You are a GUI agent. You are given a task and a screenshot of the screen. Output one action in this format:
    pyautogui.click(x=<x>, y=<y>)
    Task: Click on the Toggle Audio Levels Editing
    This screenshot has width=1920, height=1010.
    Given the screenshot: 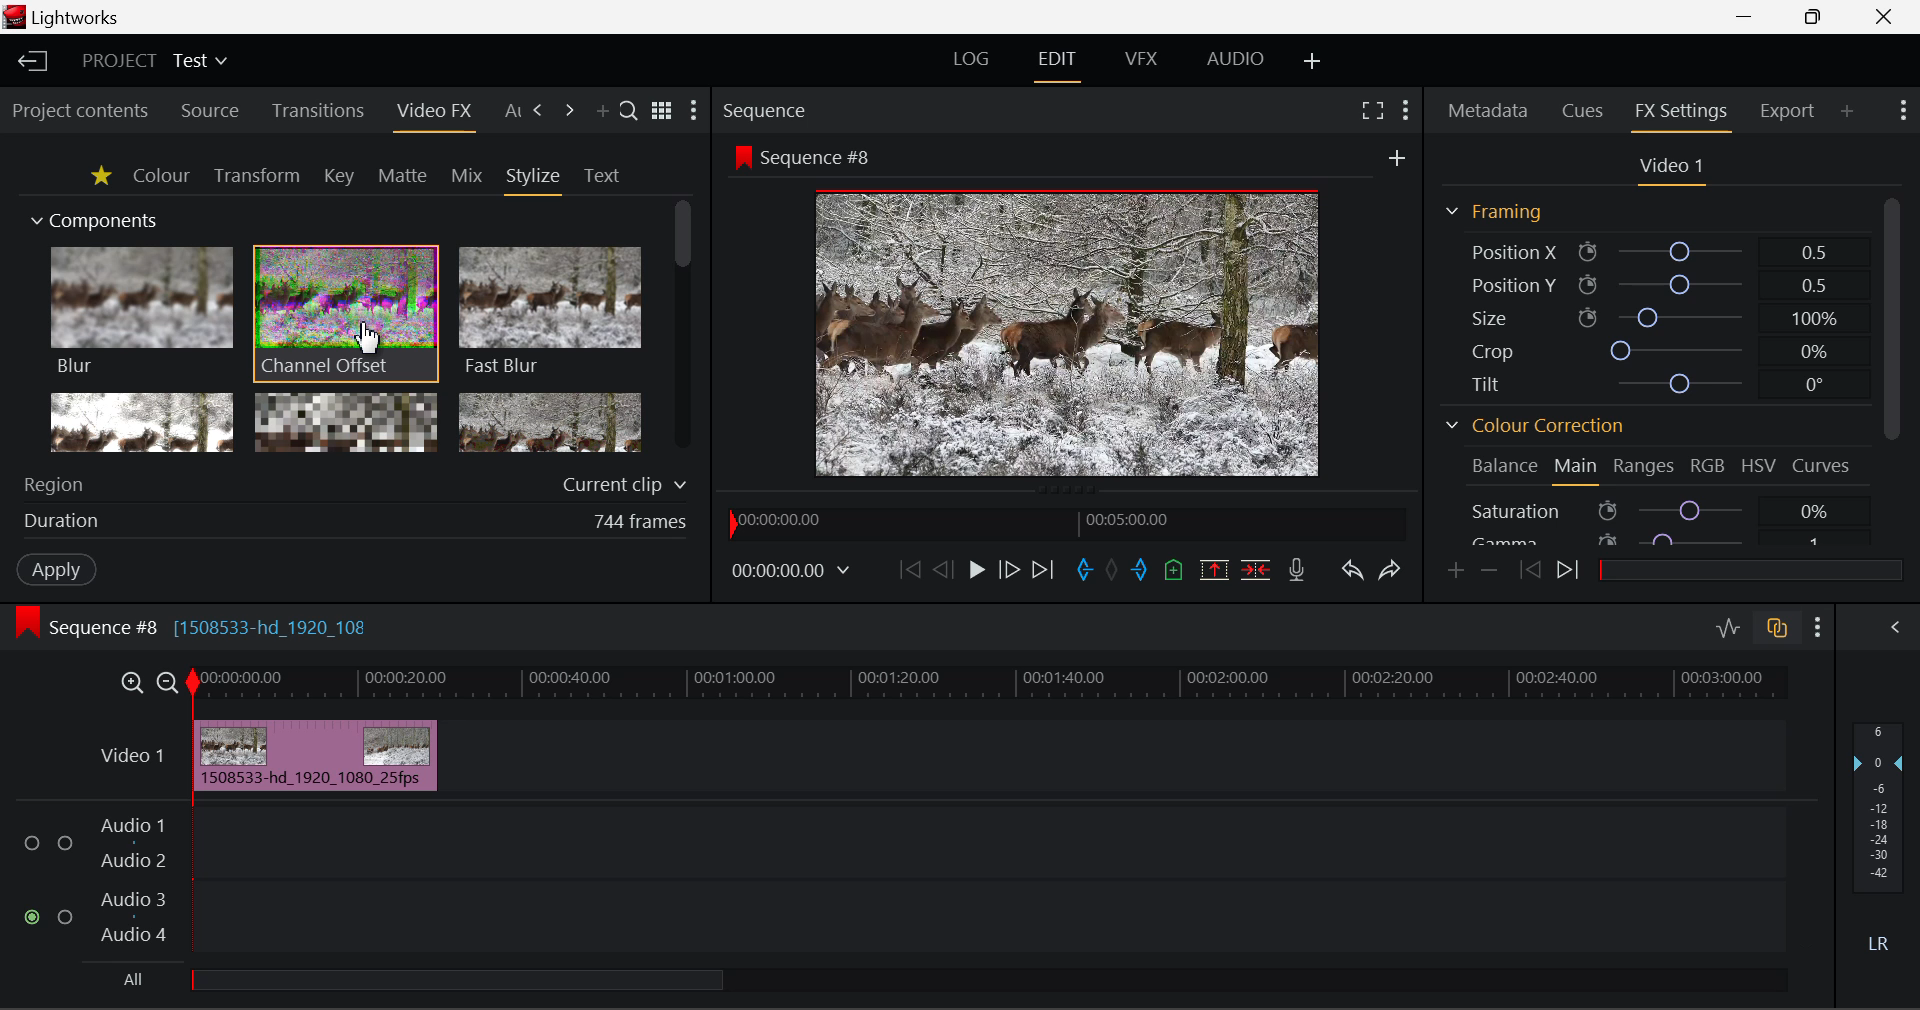 What is the action you would take?
    pyautogui.click(x=1730, y=629)
    